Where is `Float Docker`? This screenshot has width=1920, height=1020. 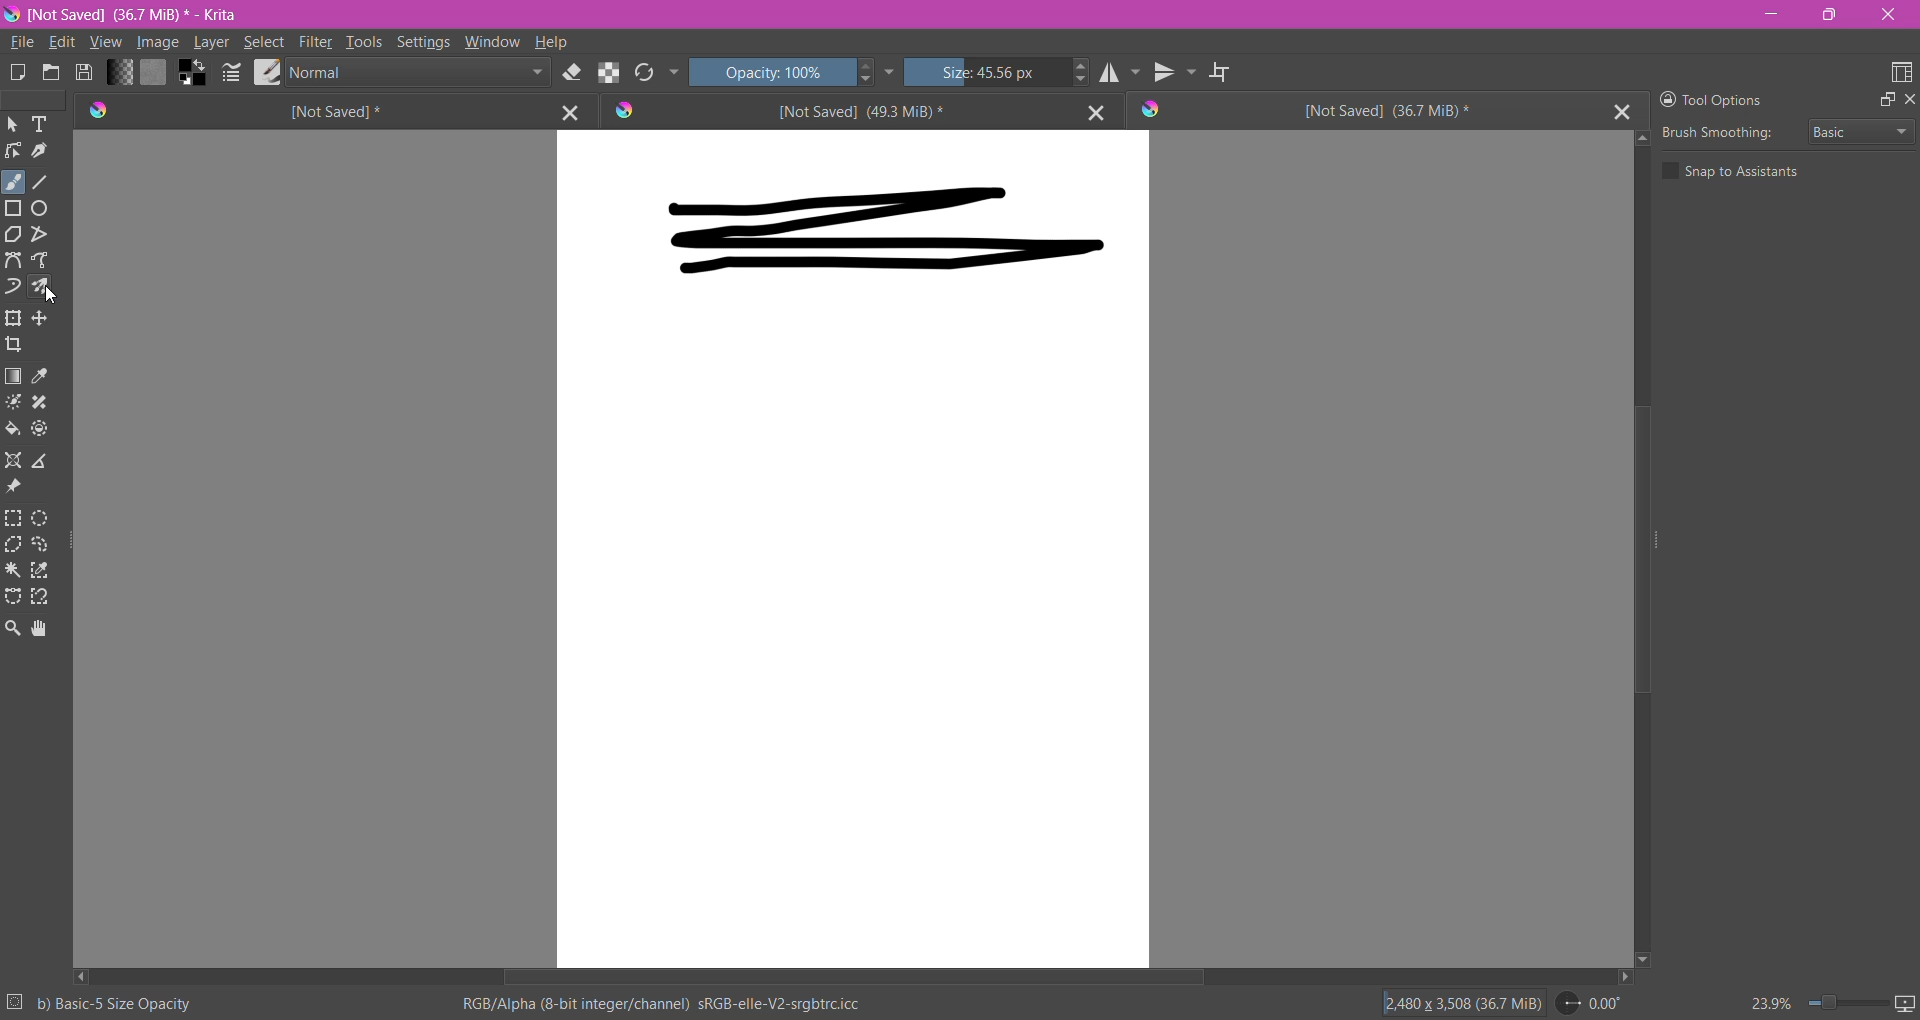
Float Docker is located at coordinates (1885, 100).